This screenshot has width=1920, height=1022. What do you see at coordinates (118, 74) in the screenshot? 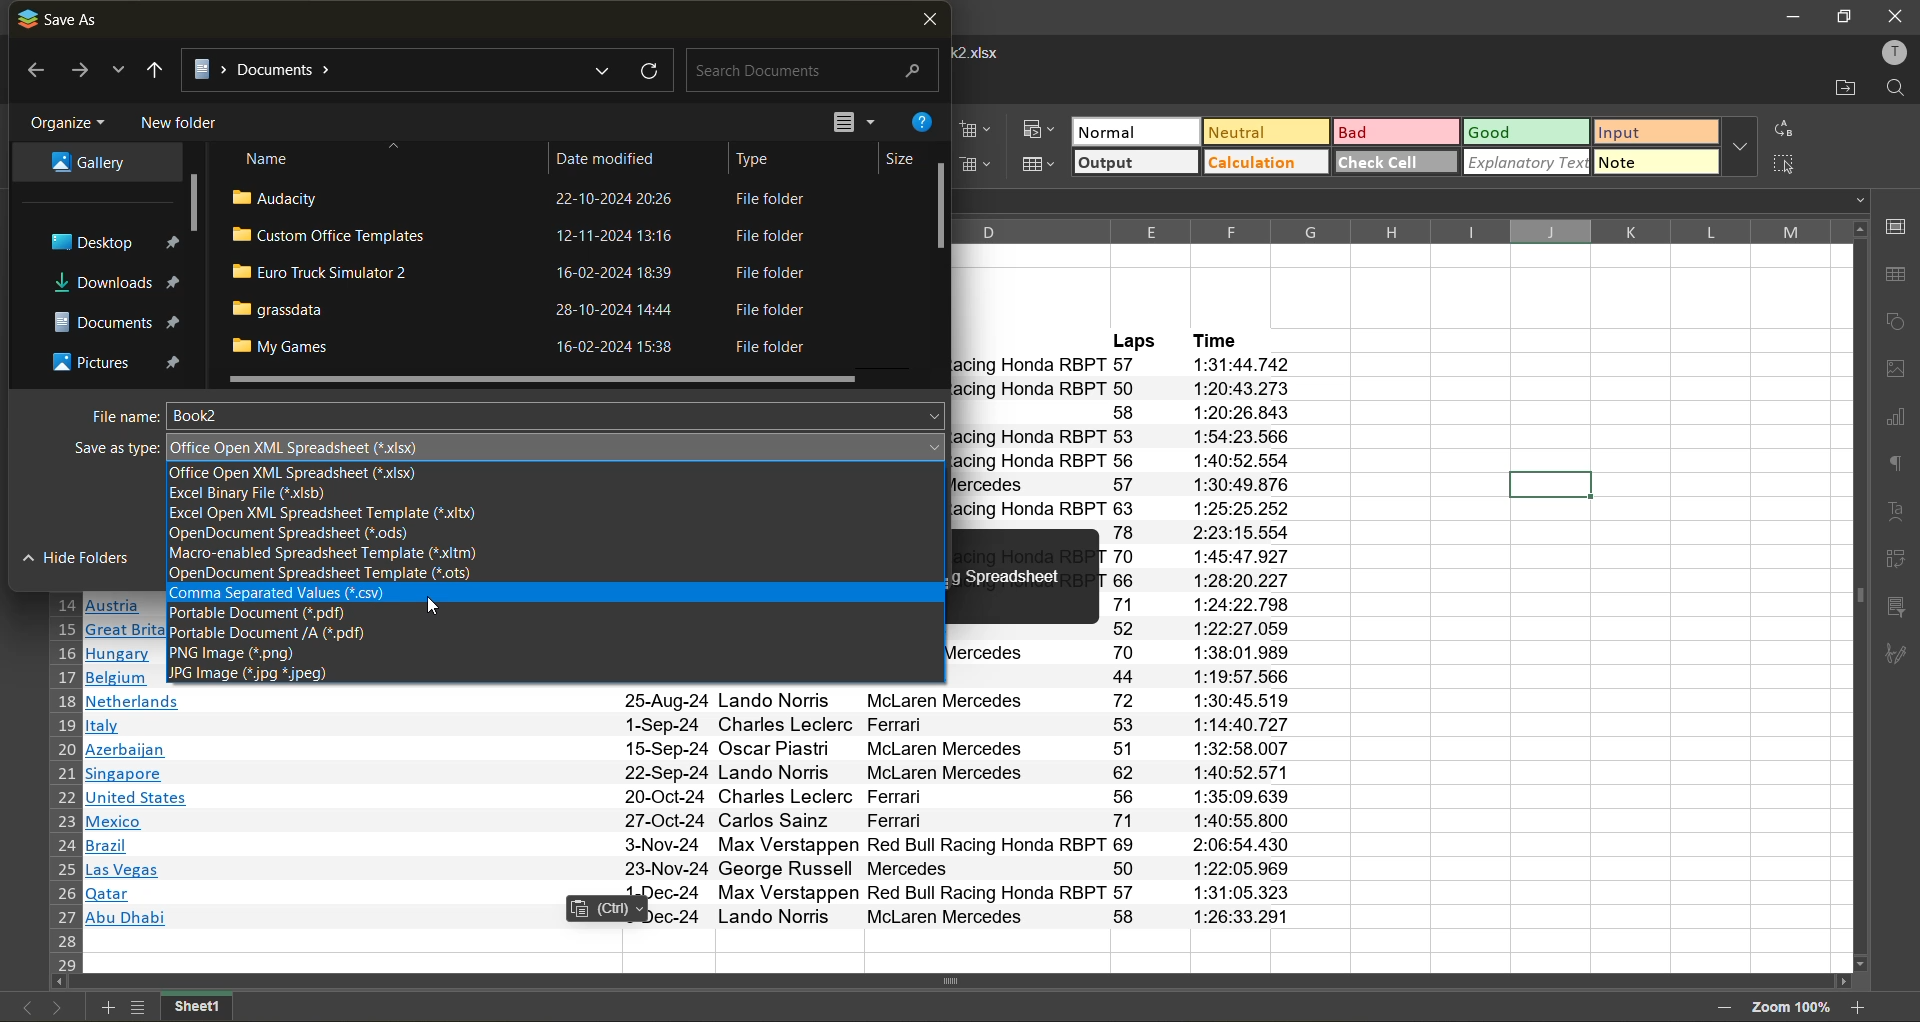
I see `browse` at bounding box center [118, 74].